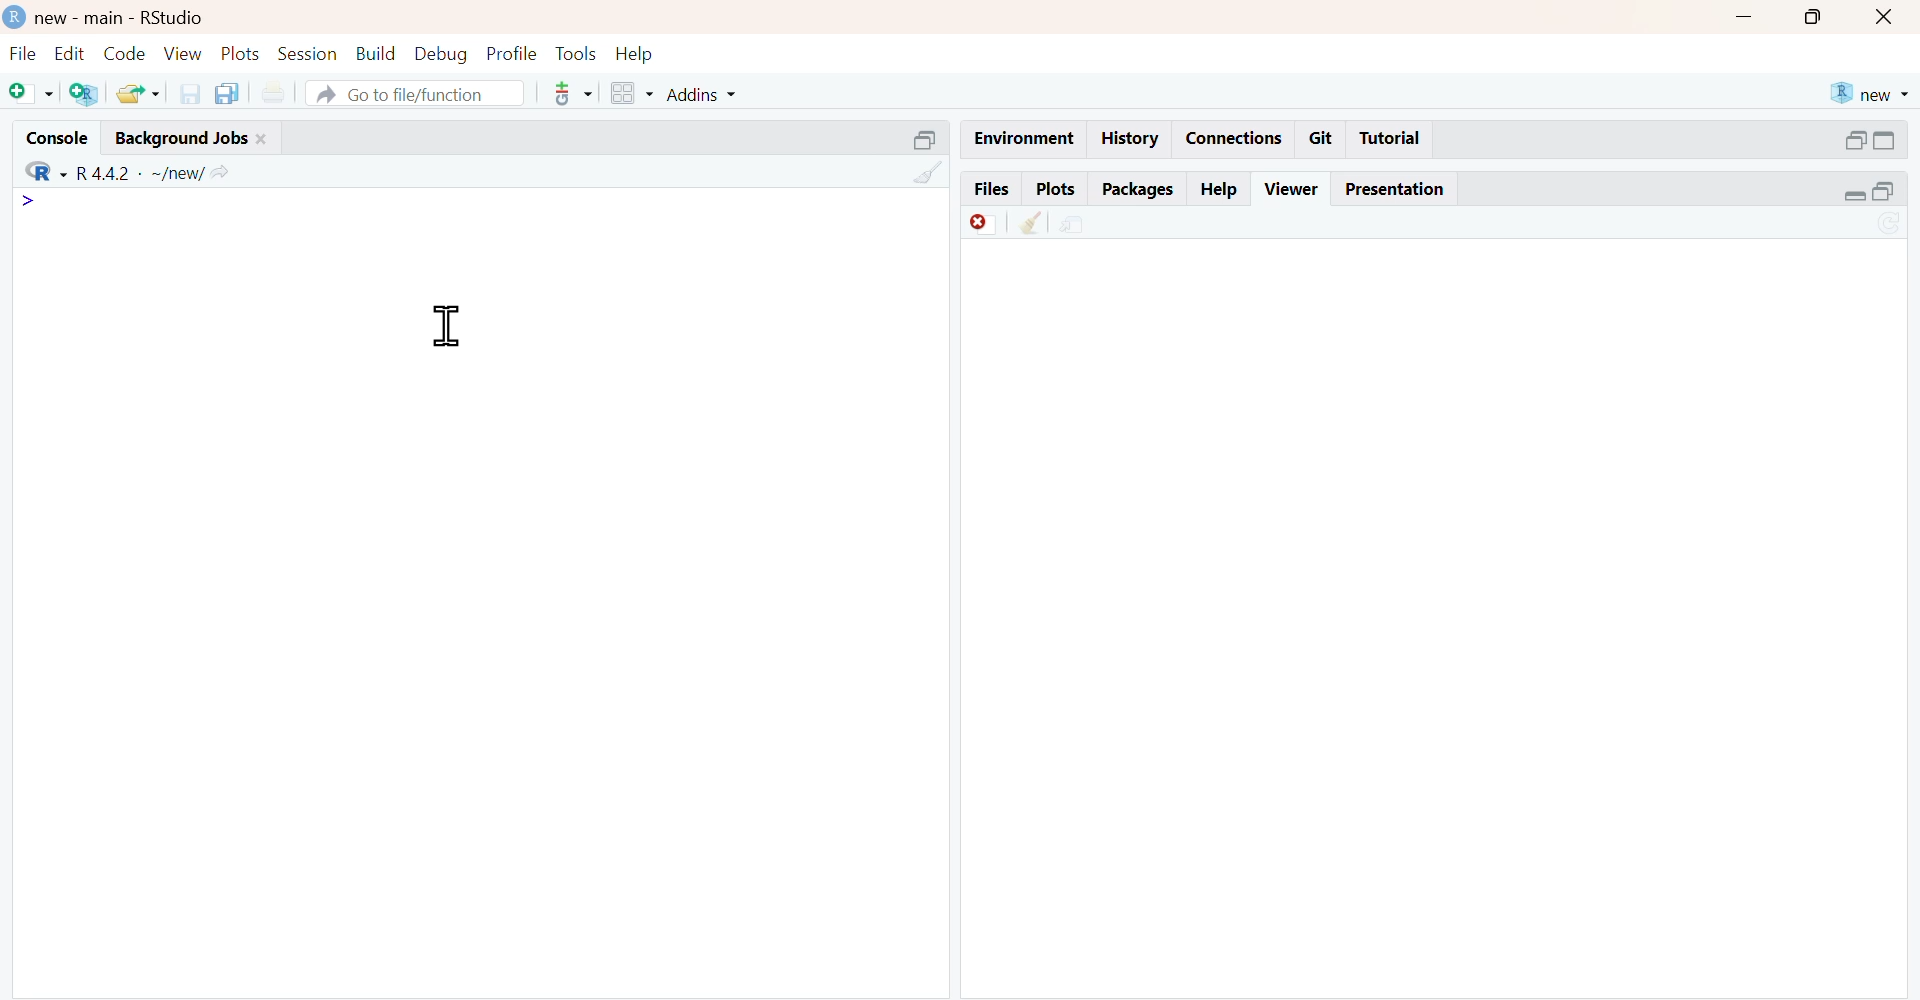 This screenshot has width=1920, height=1000. What do you see at coordinates (30, 92) in the screenshot?
I see `Add file as` at bounding box center [30, 92].